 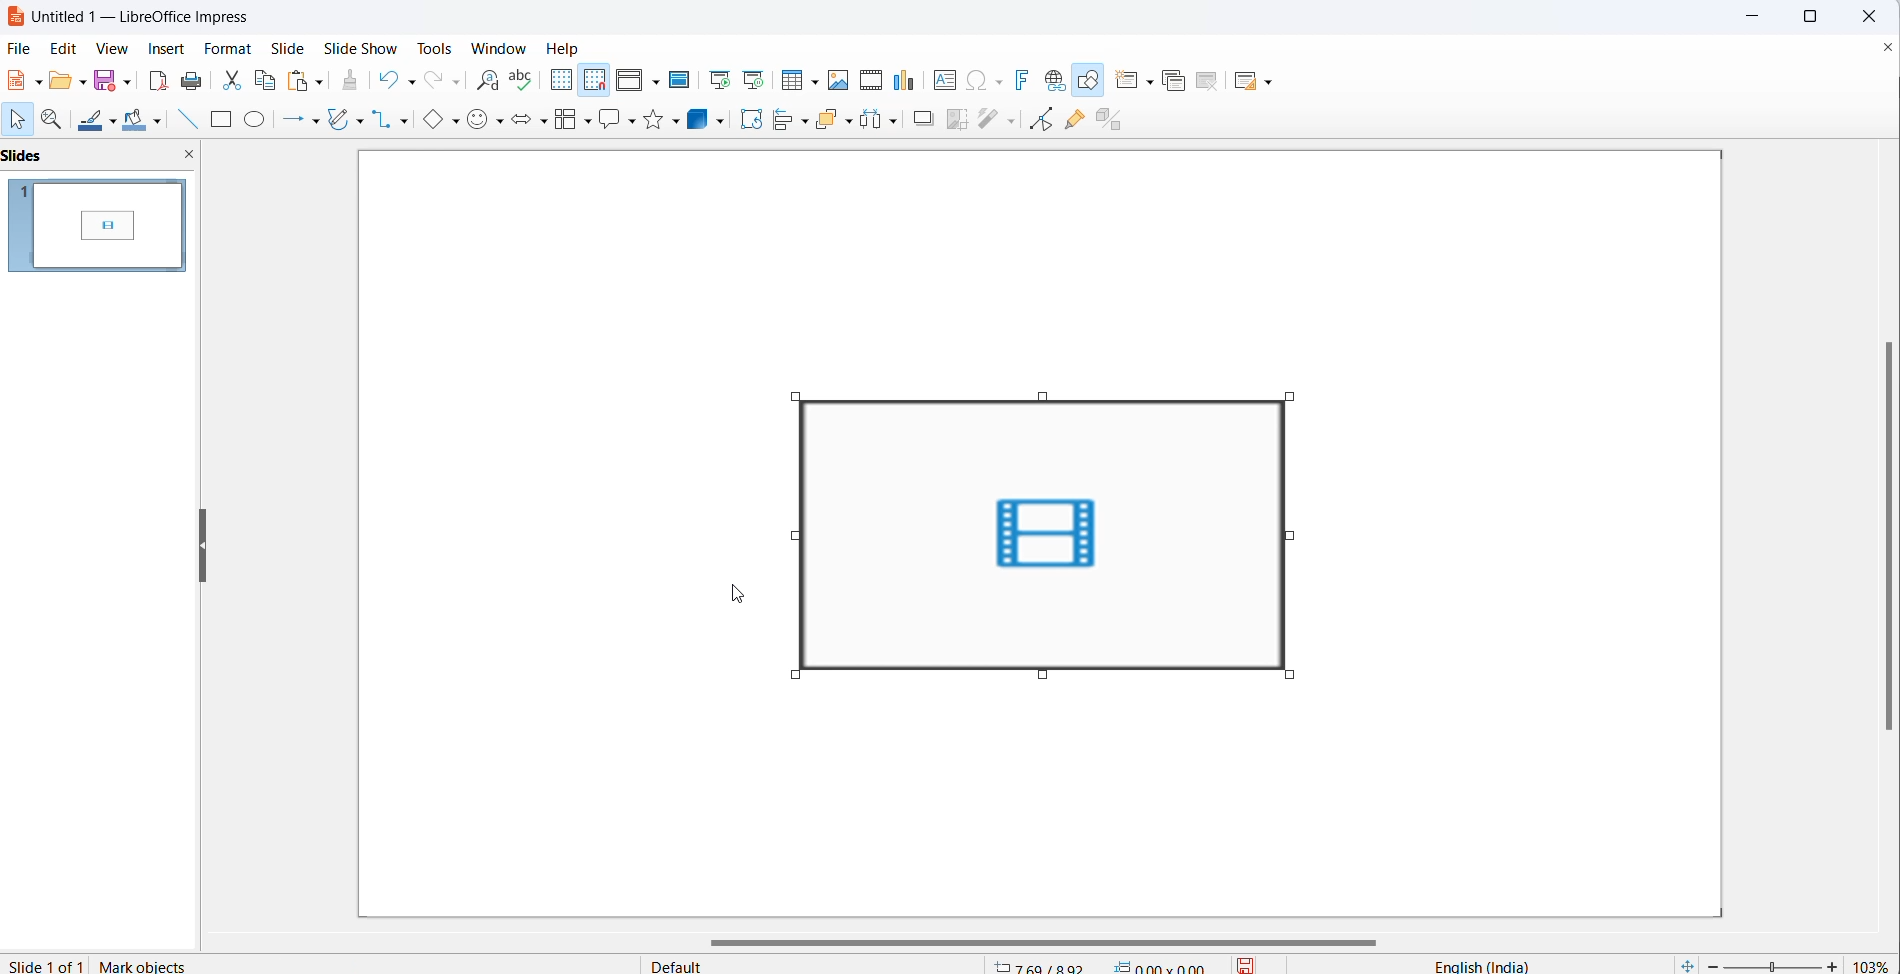 I want to click on text language, so click(x=1467, y=964).